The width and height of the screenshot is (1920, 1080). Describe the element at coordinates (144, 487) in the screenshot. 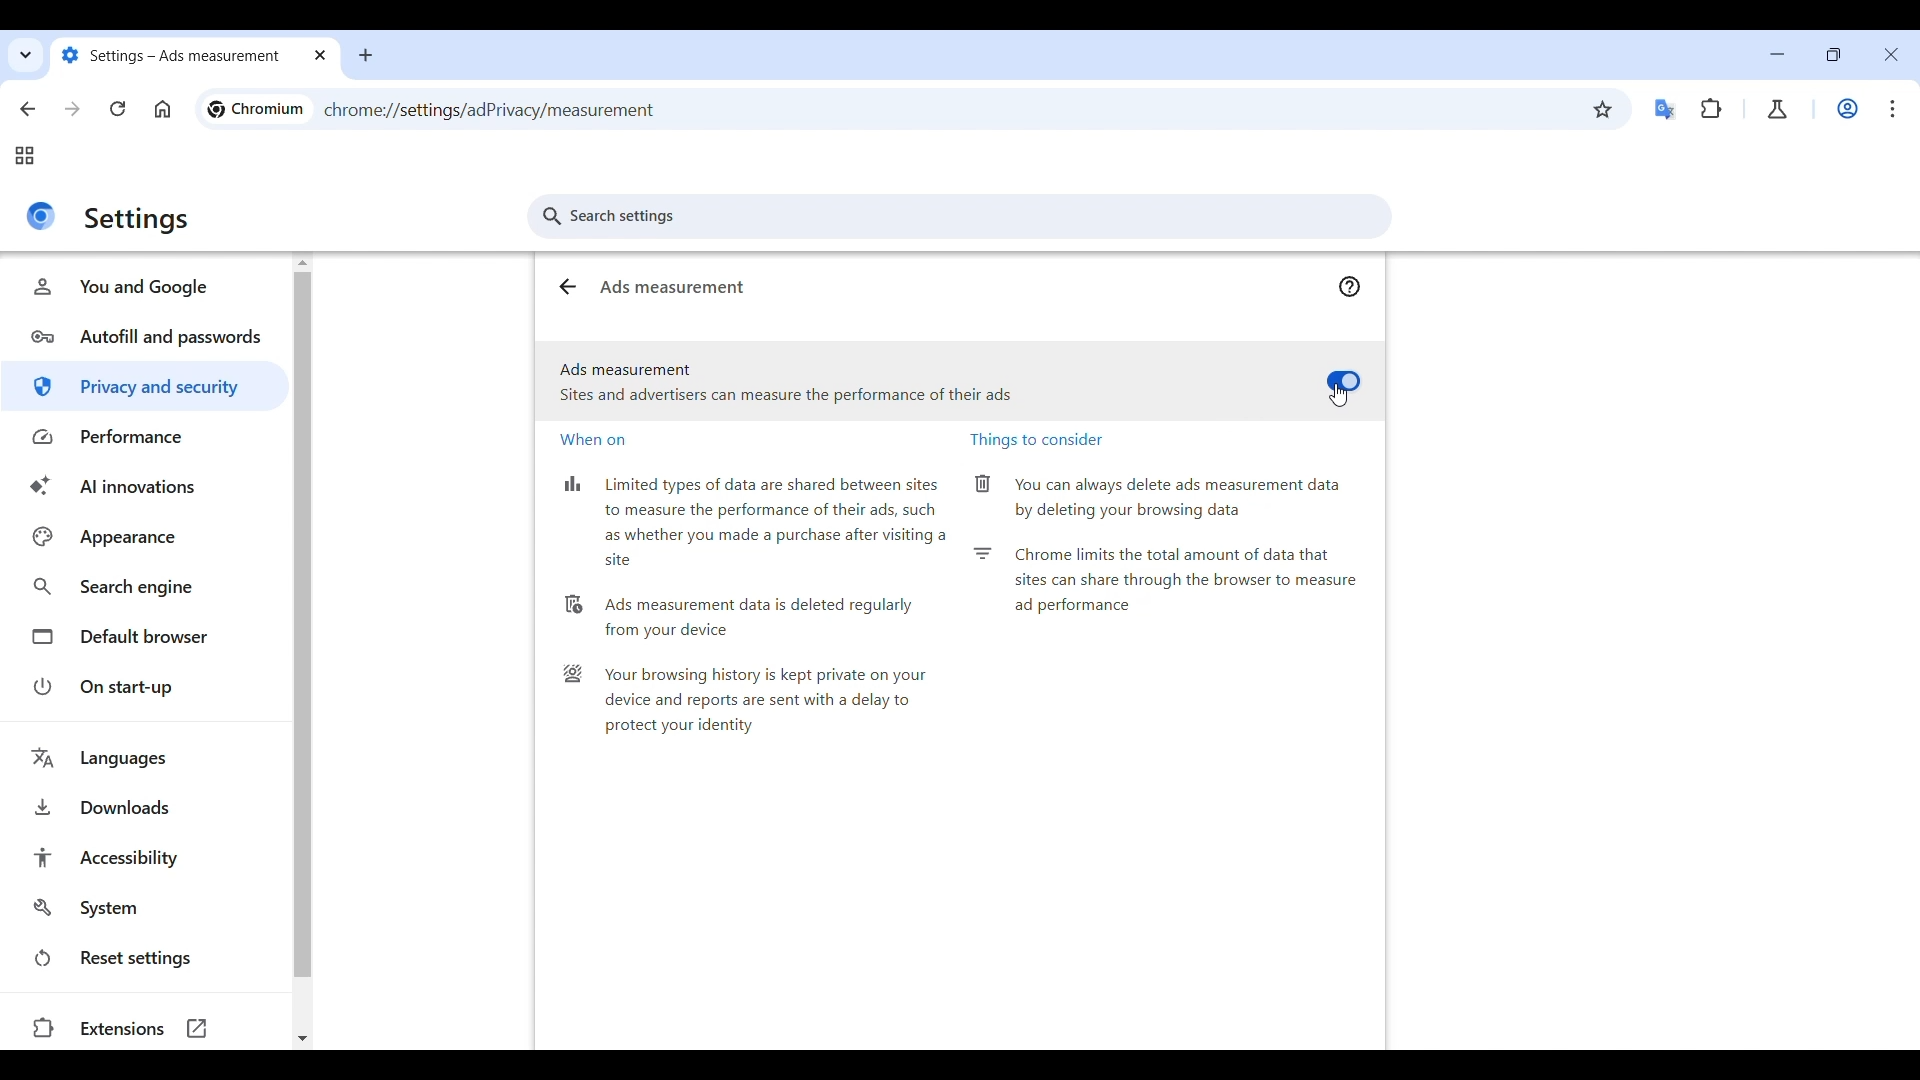

I see `AI innovations` at that location.